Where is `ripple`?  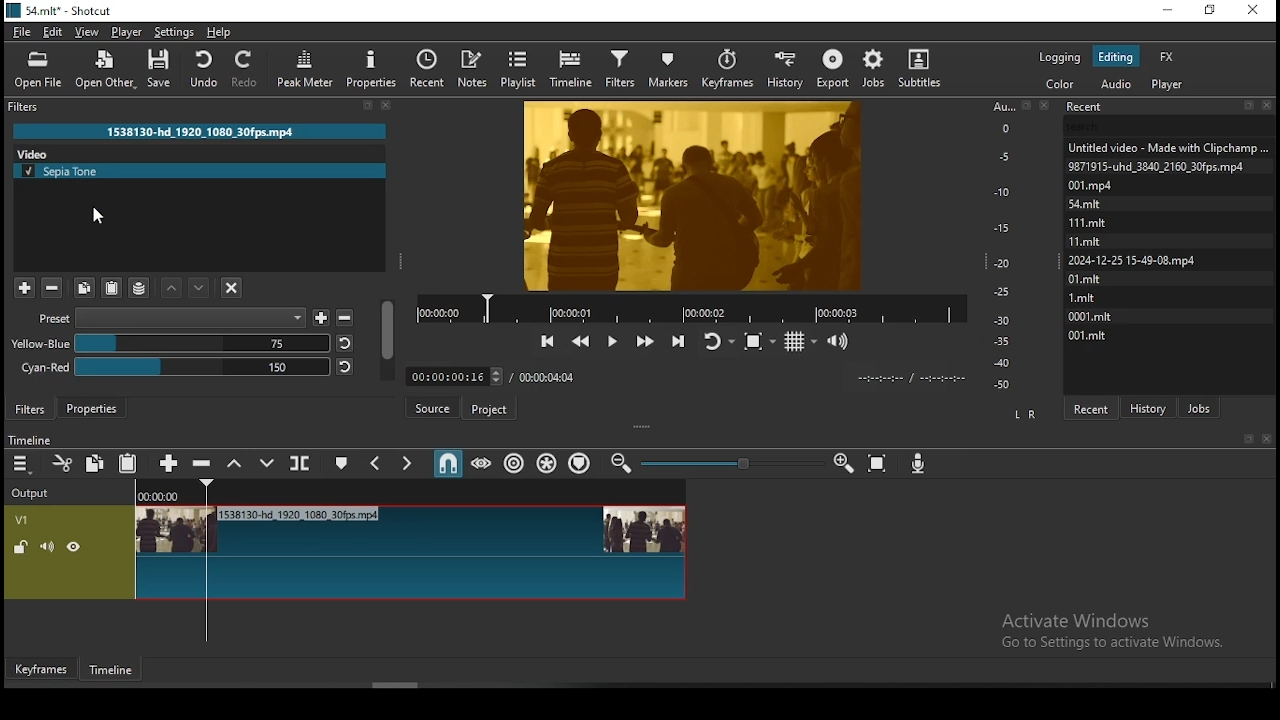 ripple is located at coordinates (516, 465).